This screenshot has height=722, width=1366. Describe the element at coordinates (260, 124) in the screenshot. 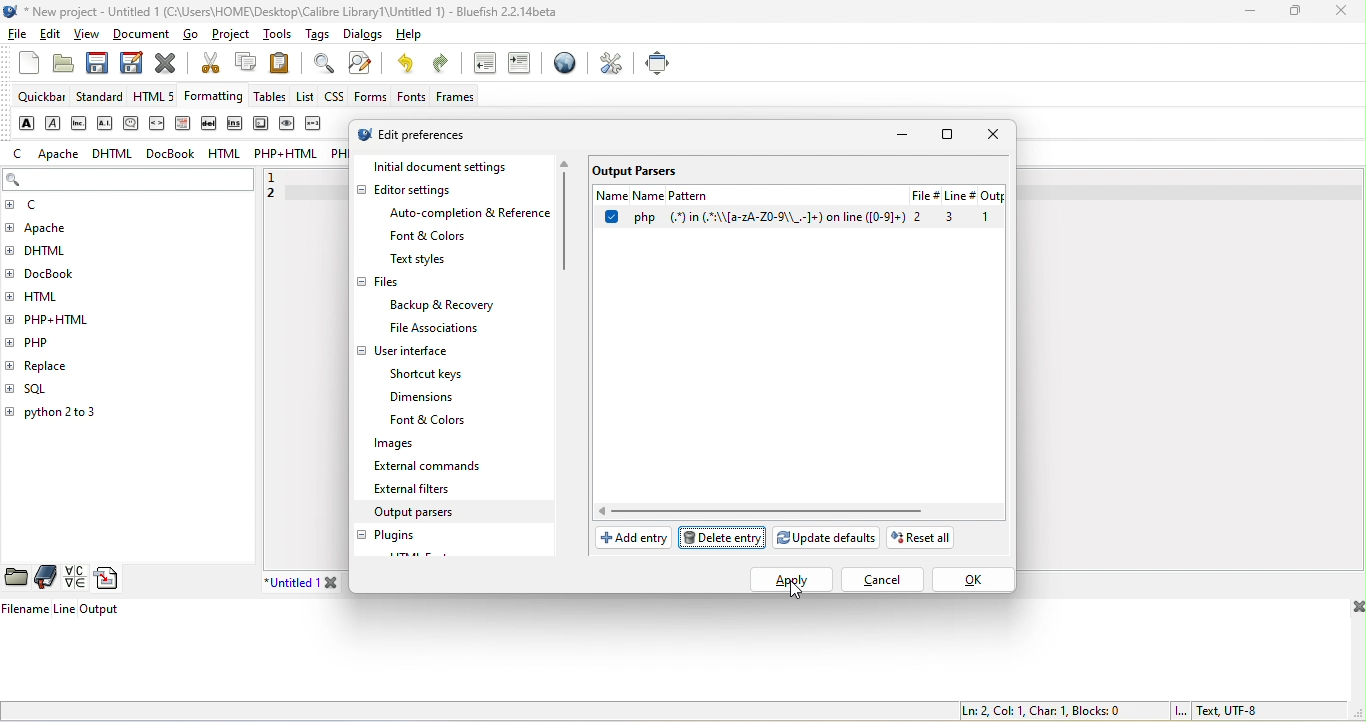

I see `keyboard` at that location.